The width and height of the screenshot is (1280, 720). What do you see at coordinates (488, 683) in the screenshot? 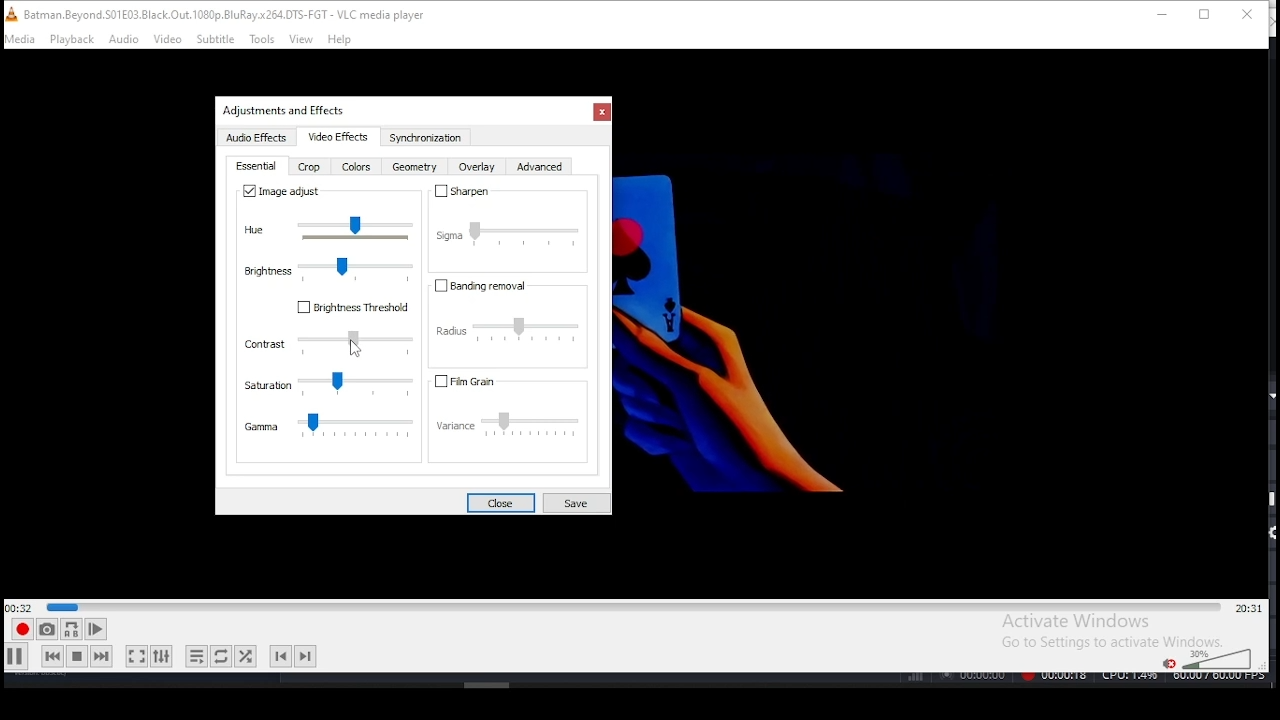
I see `` at bounding box center [488, 683].